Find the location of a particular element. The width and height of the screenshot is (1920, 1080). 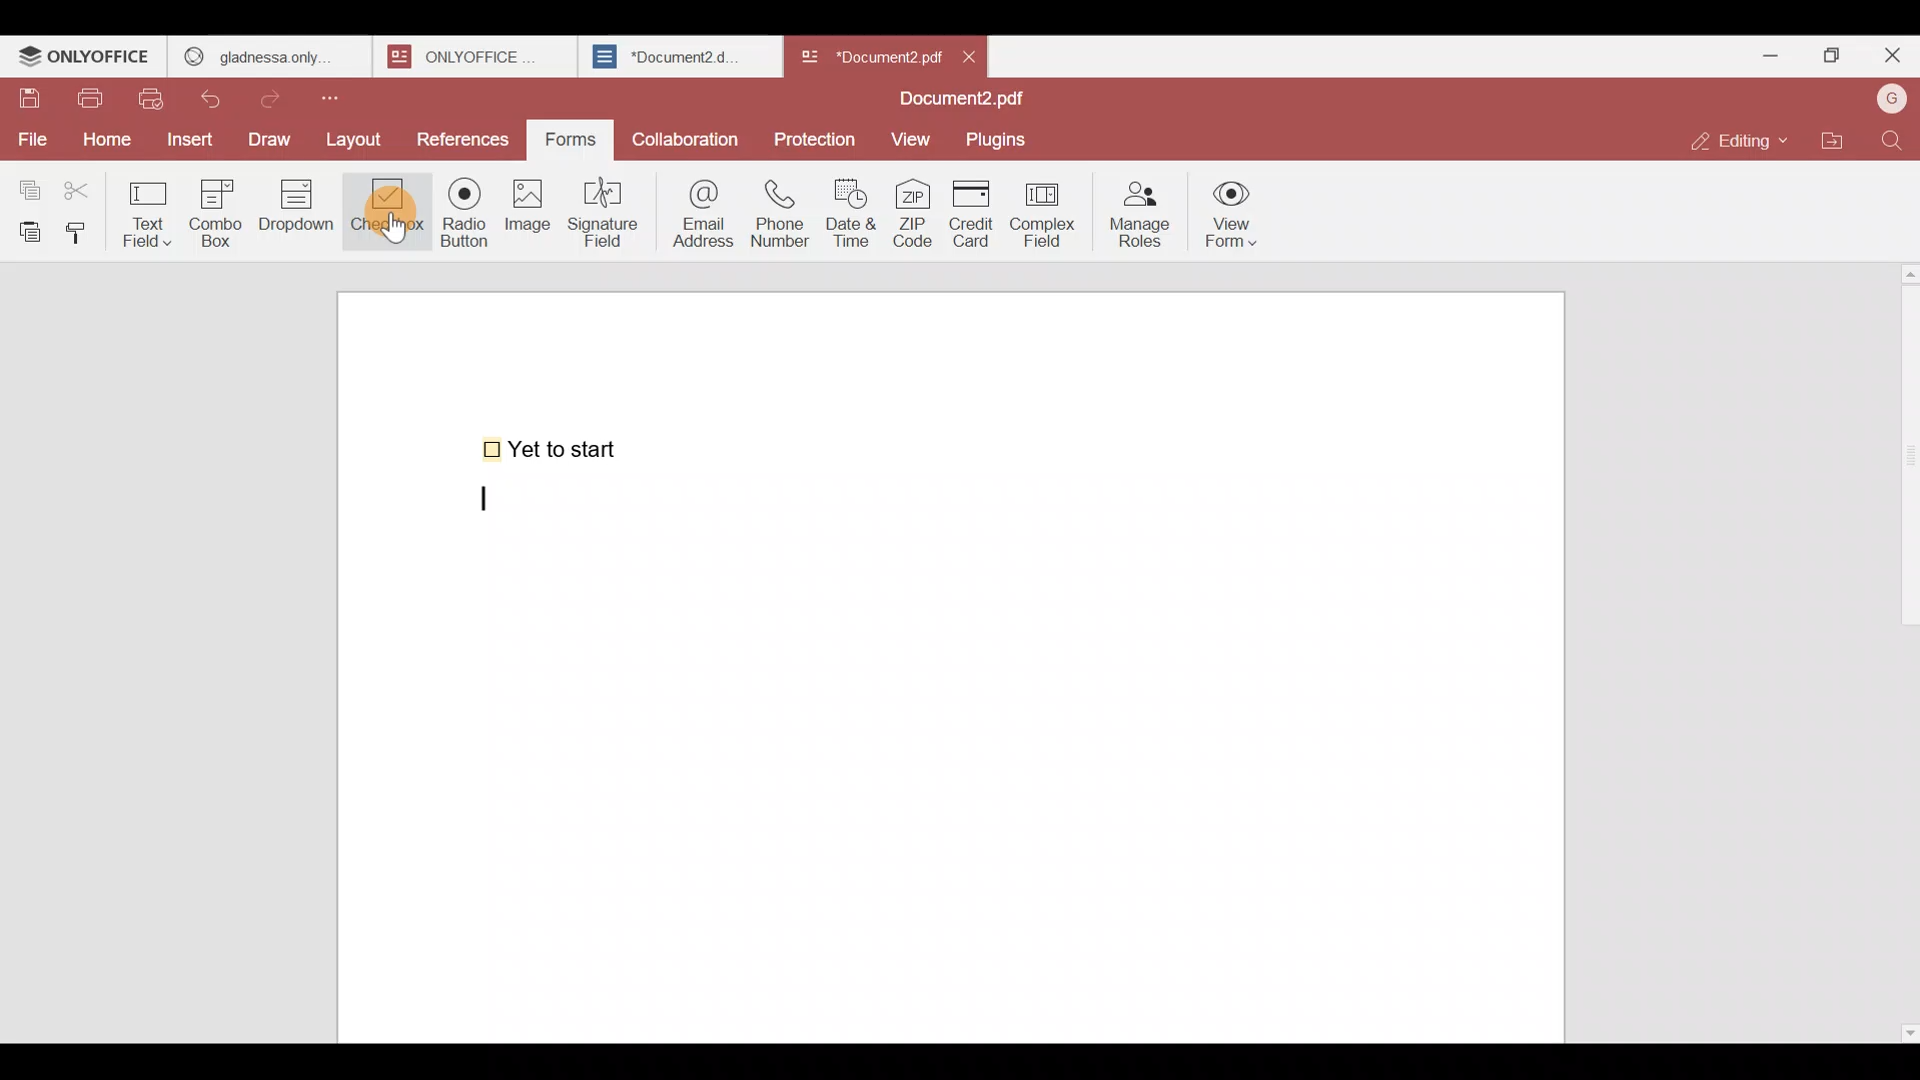

Radio is located at coordinates (458, 217).